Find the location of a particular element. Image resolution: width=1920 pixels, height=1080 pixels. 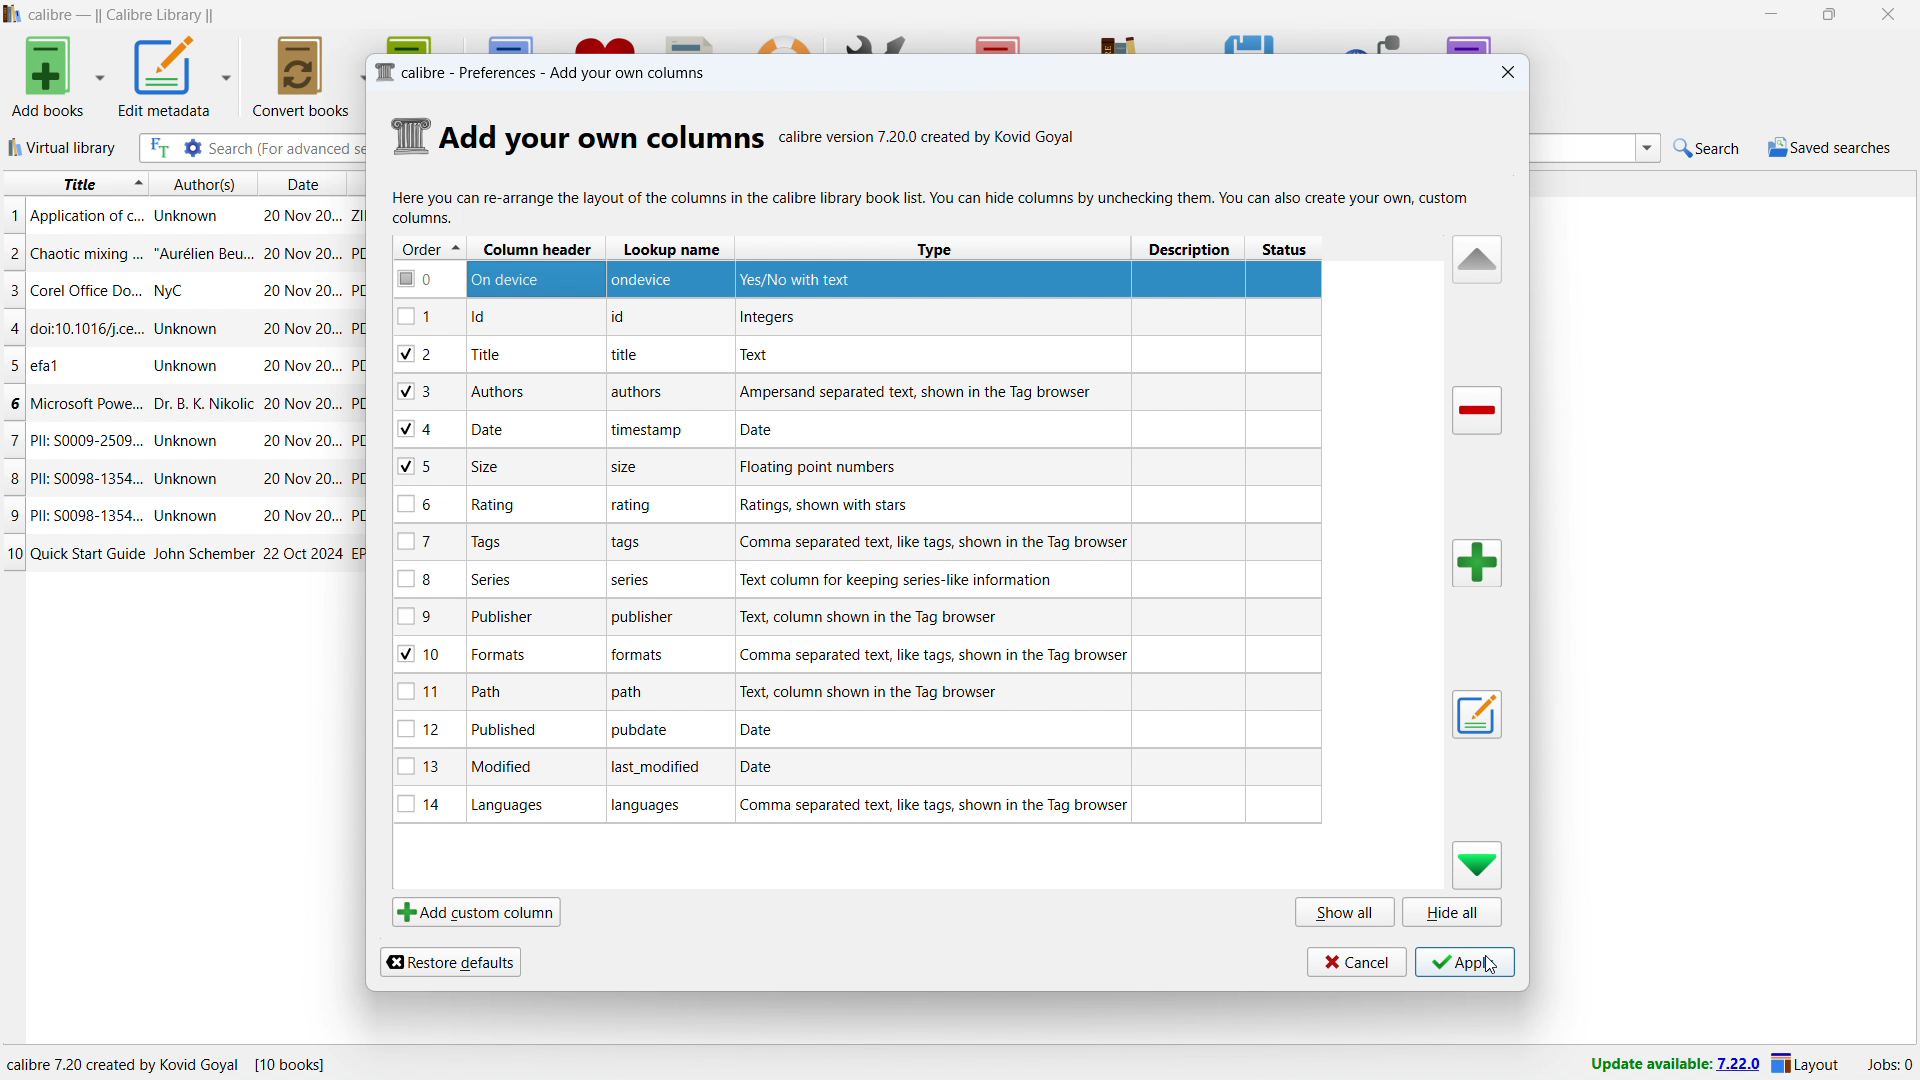

move column down is located at coordinates (1477, 866).